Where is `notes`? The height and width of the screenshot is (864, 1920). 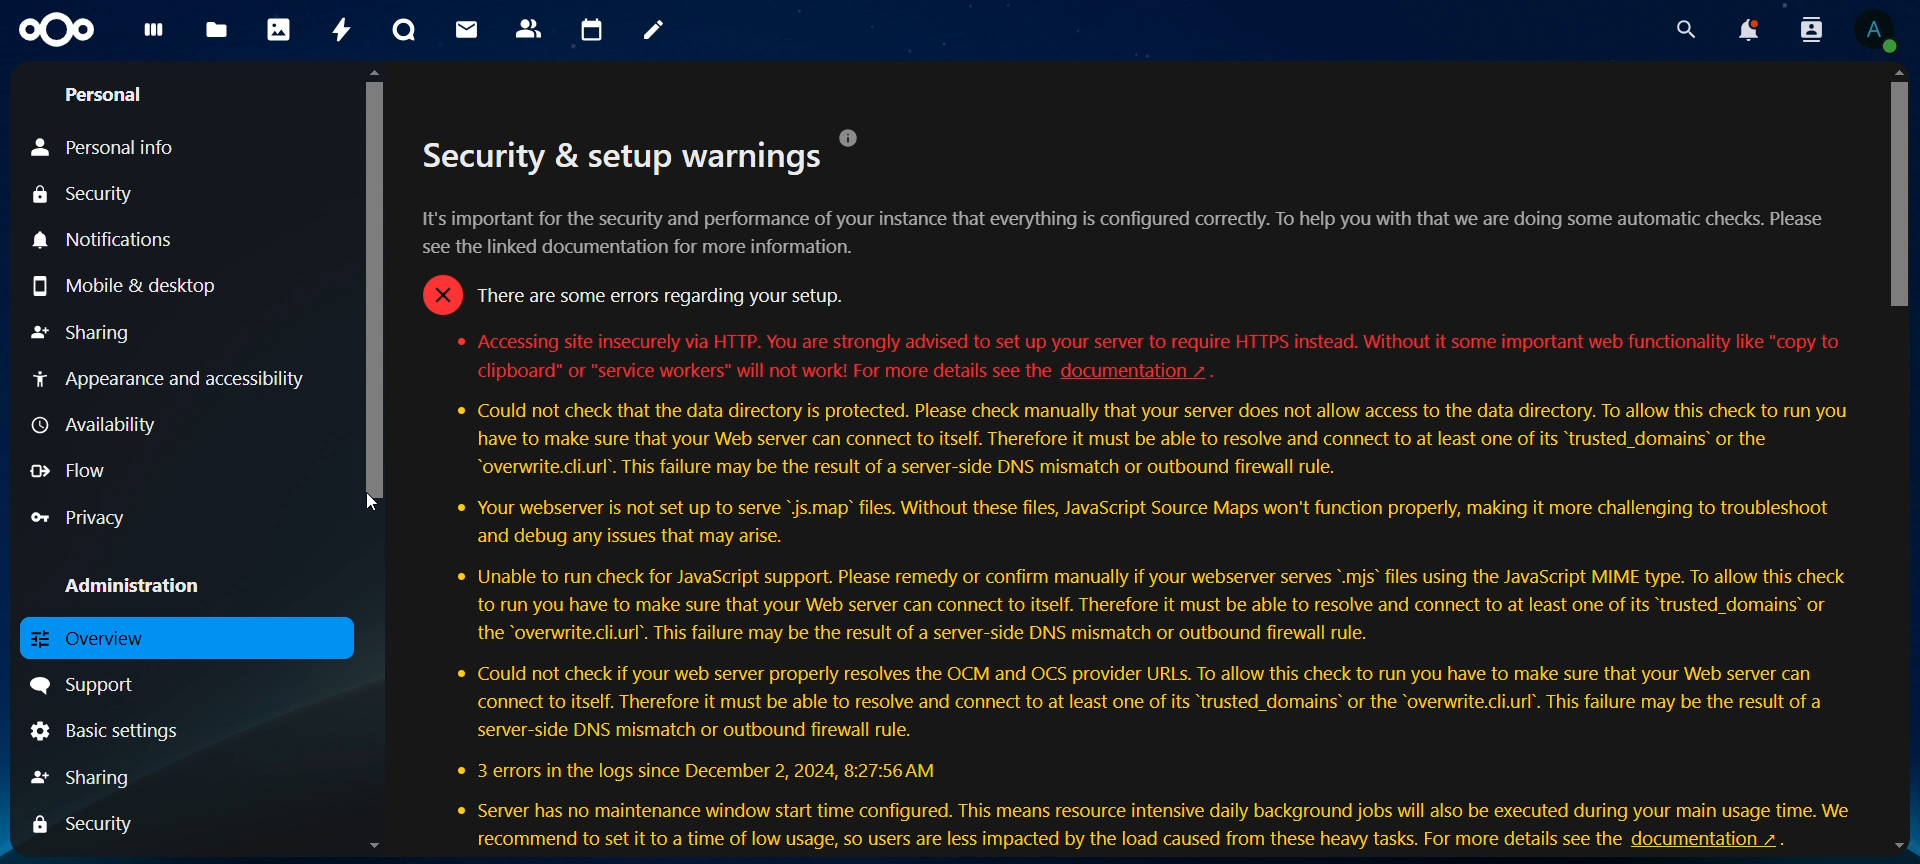 notes is located at coordinates (657, 31).